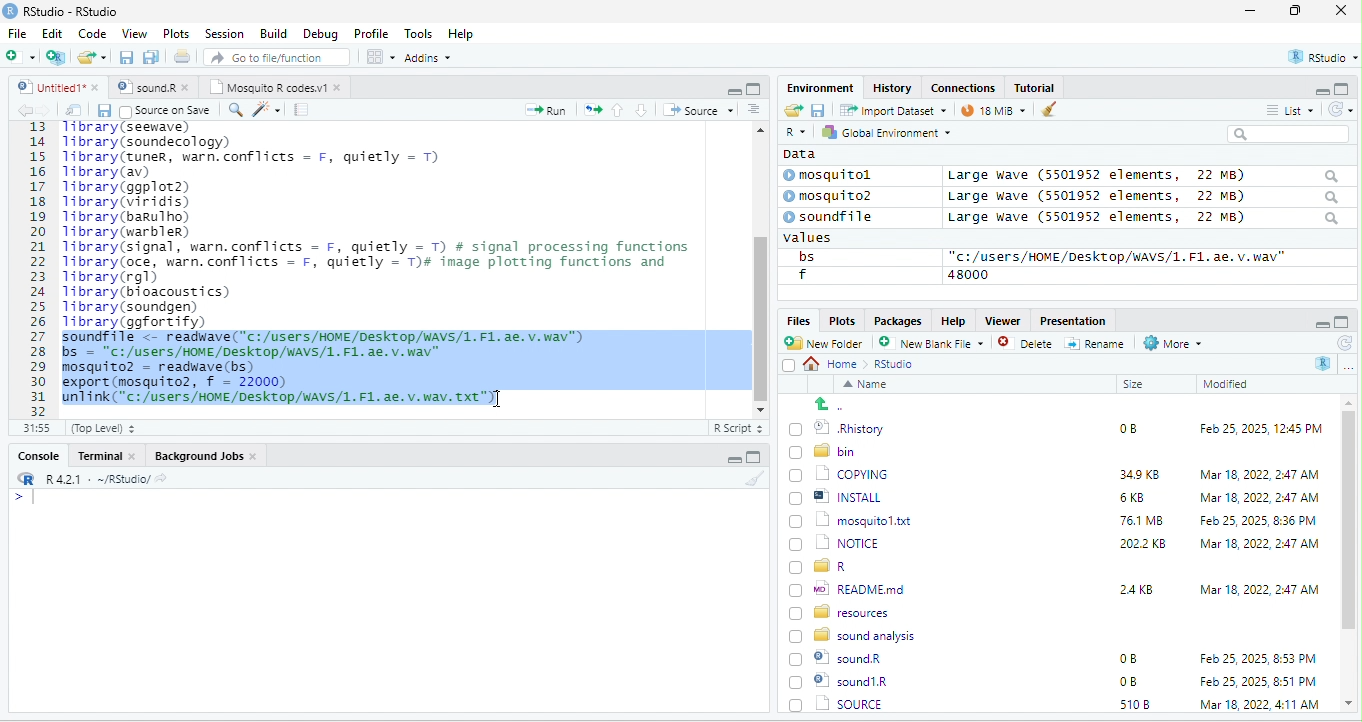 This screenshot has width=1362, height=722. Describe the element at coordinates (842, 660) in the screenshot. I see `© sound1R` at that location.